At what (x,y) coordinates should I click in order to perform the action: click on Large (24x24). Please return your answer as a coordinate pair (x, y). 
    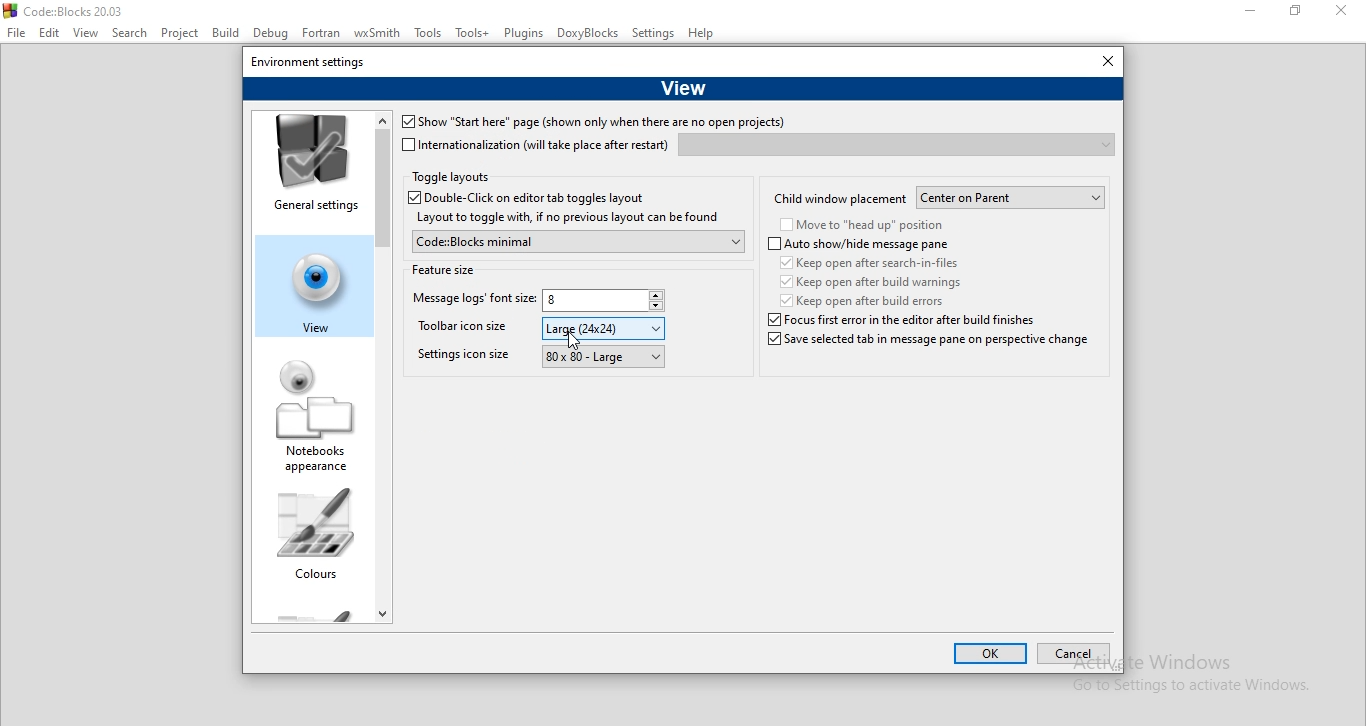
    Looking at the image, I should click on (605, 328).